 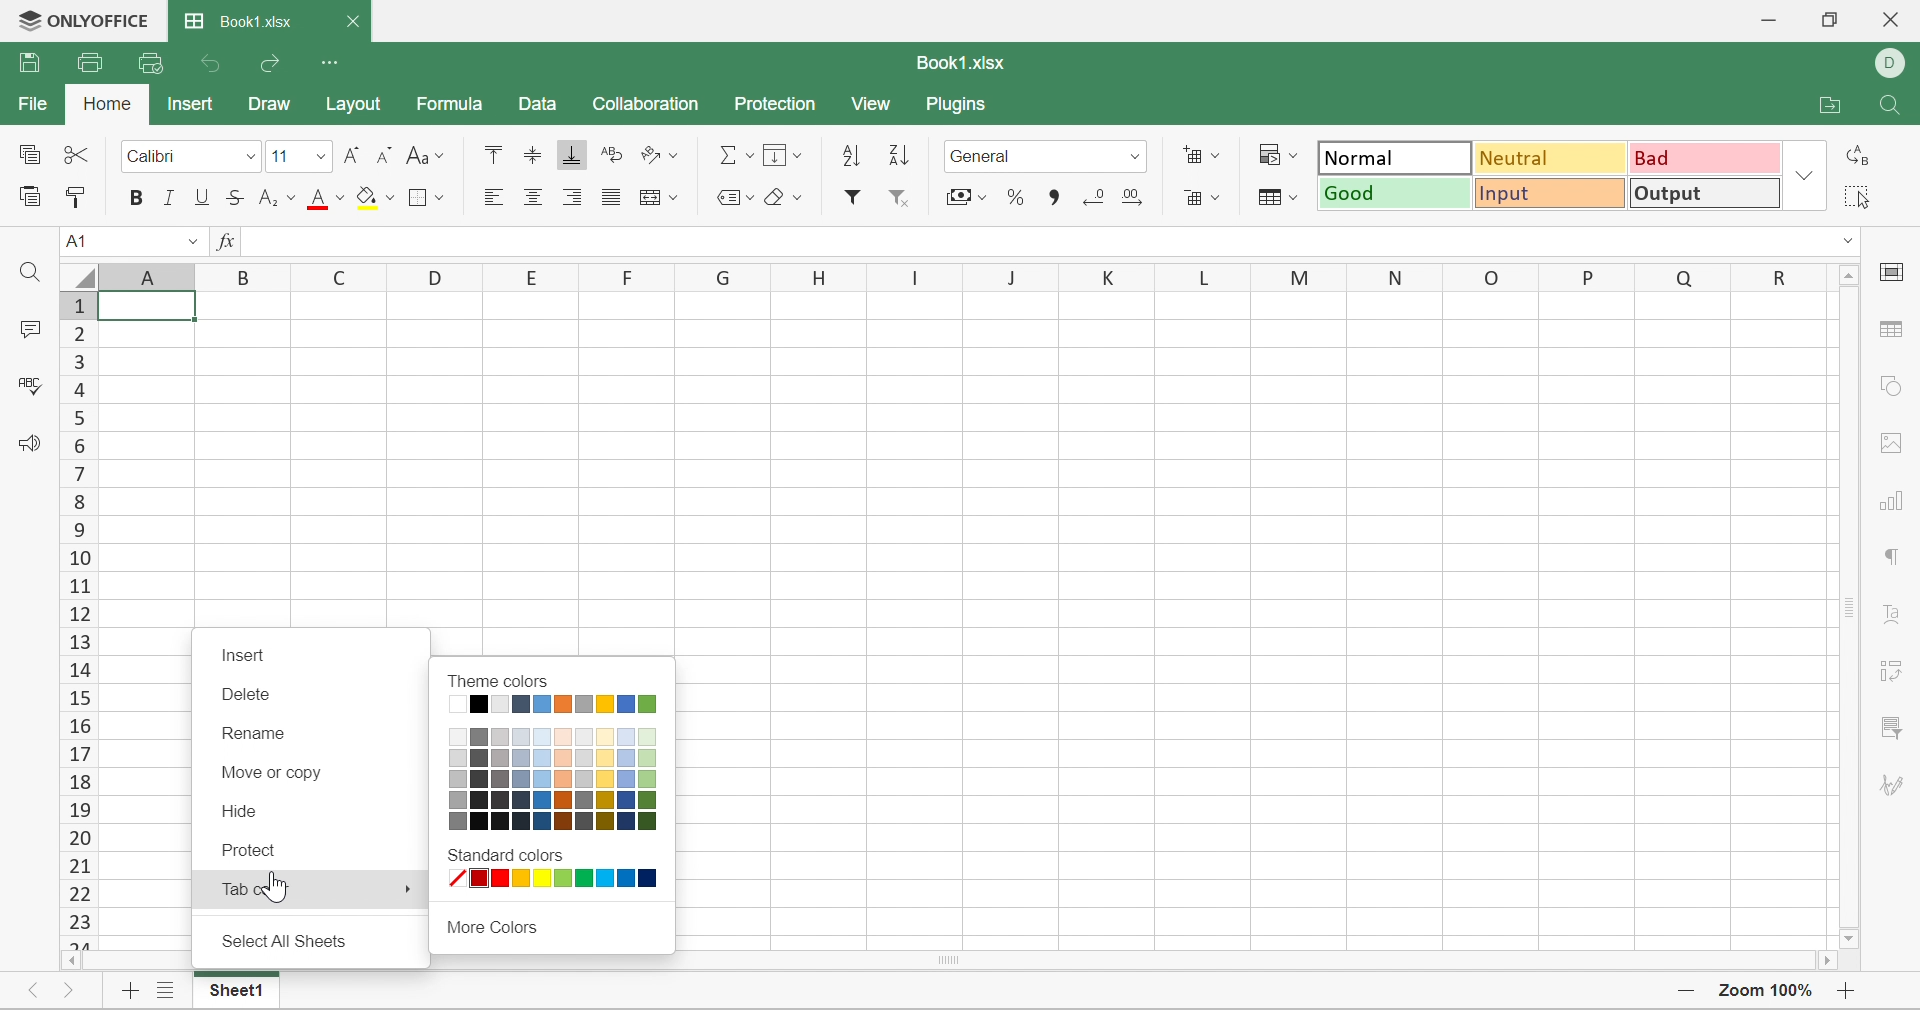 What do you see at coordinates (423, 155) in the screenshot?
I see `Change case` at bounding box center [423, 155].